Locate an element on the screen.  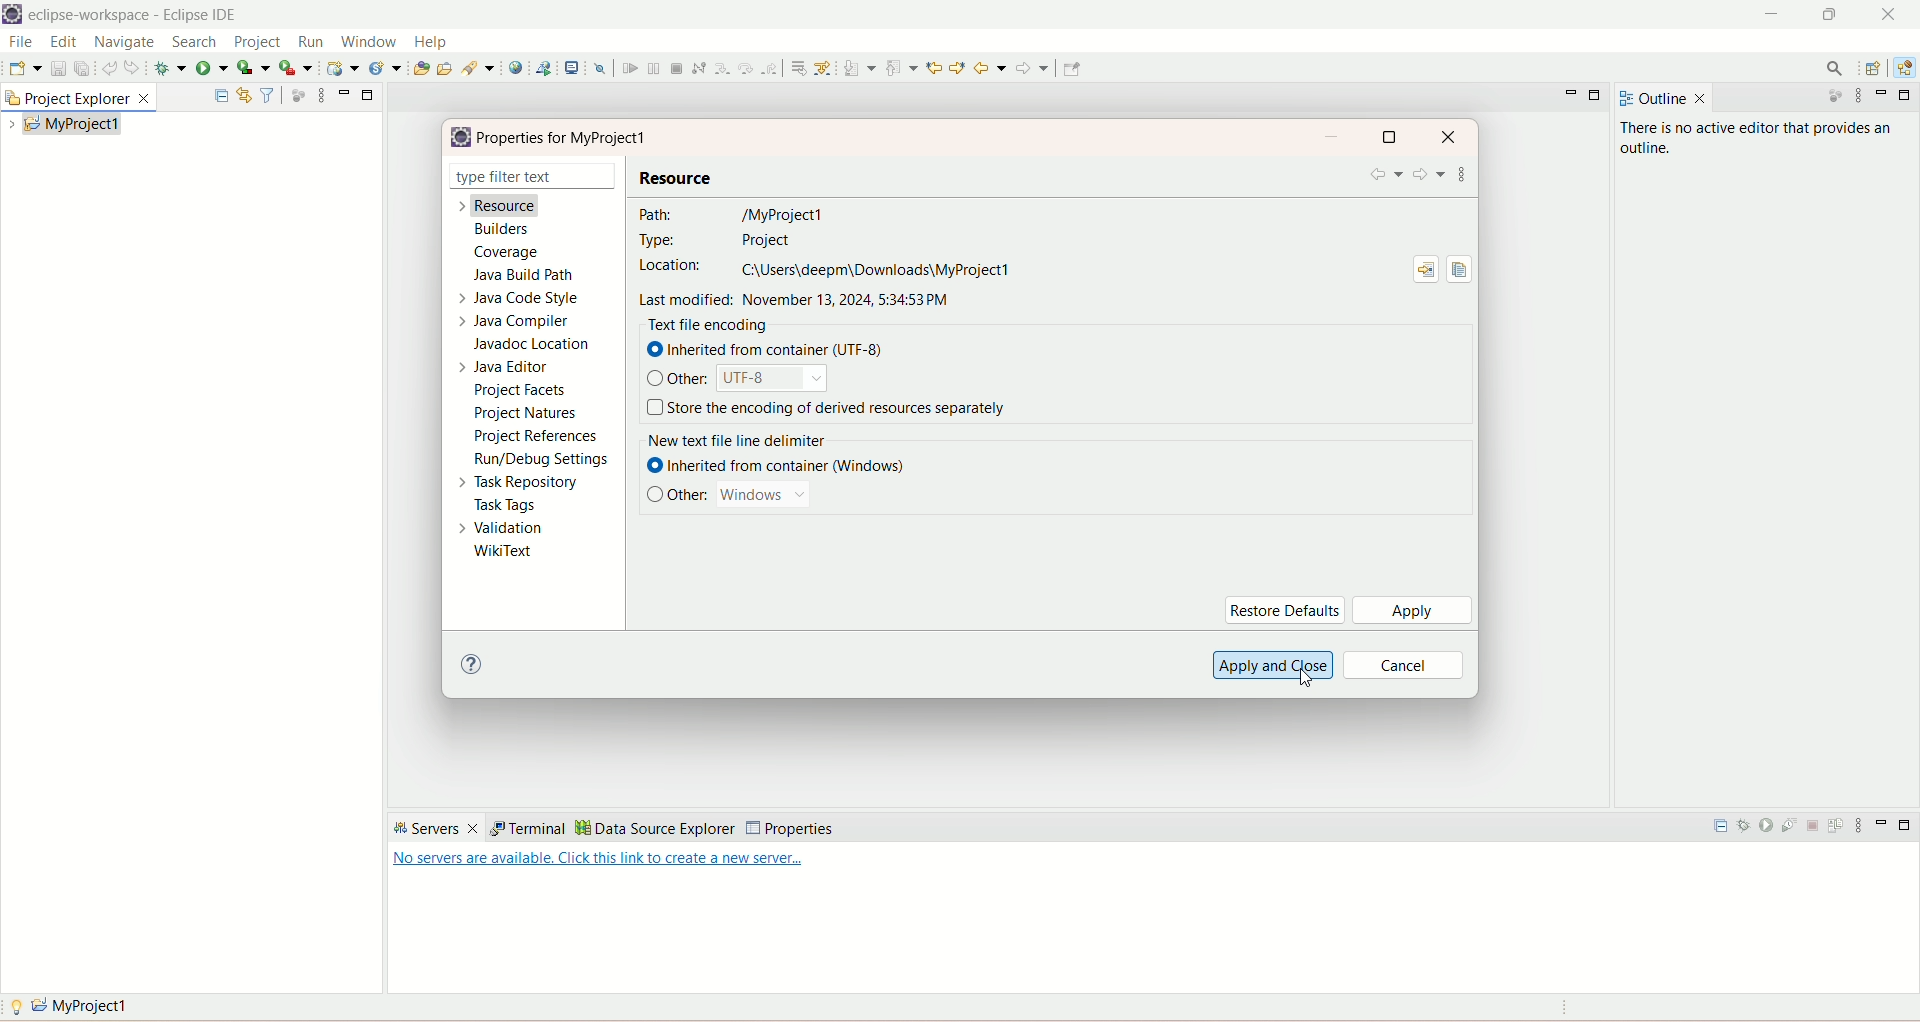
validation is located at coordinates (497, 529).